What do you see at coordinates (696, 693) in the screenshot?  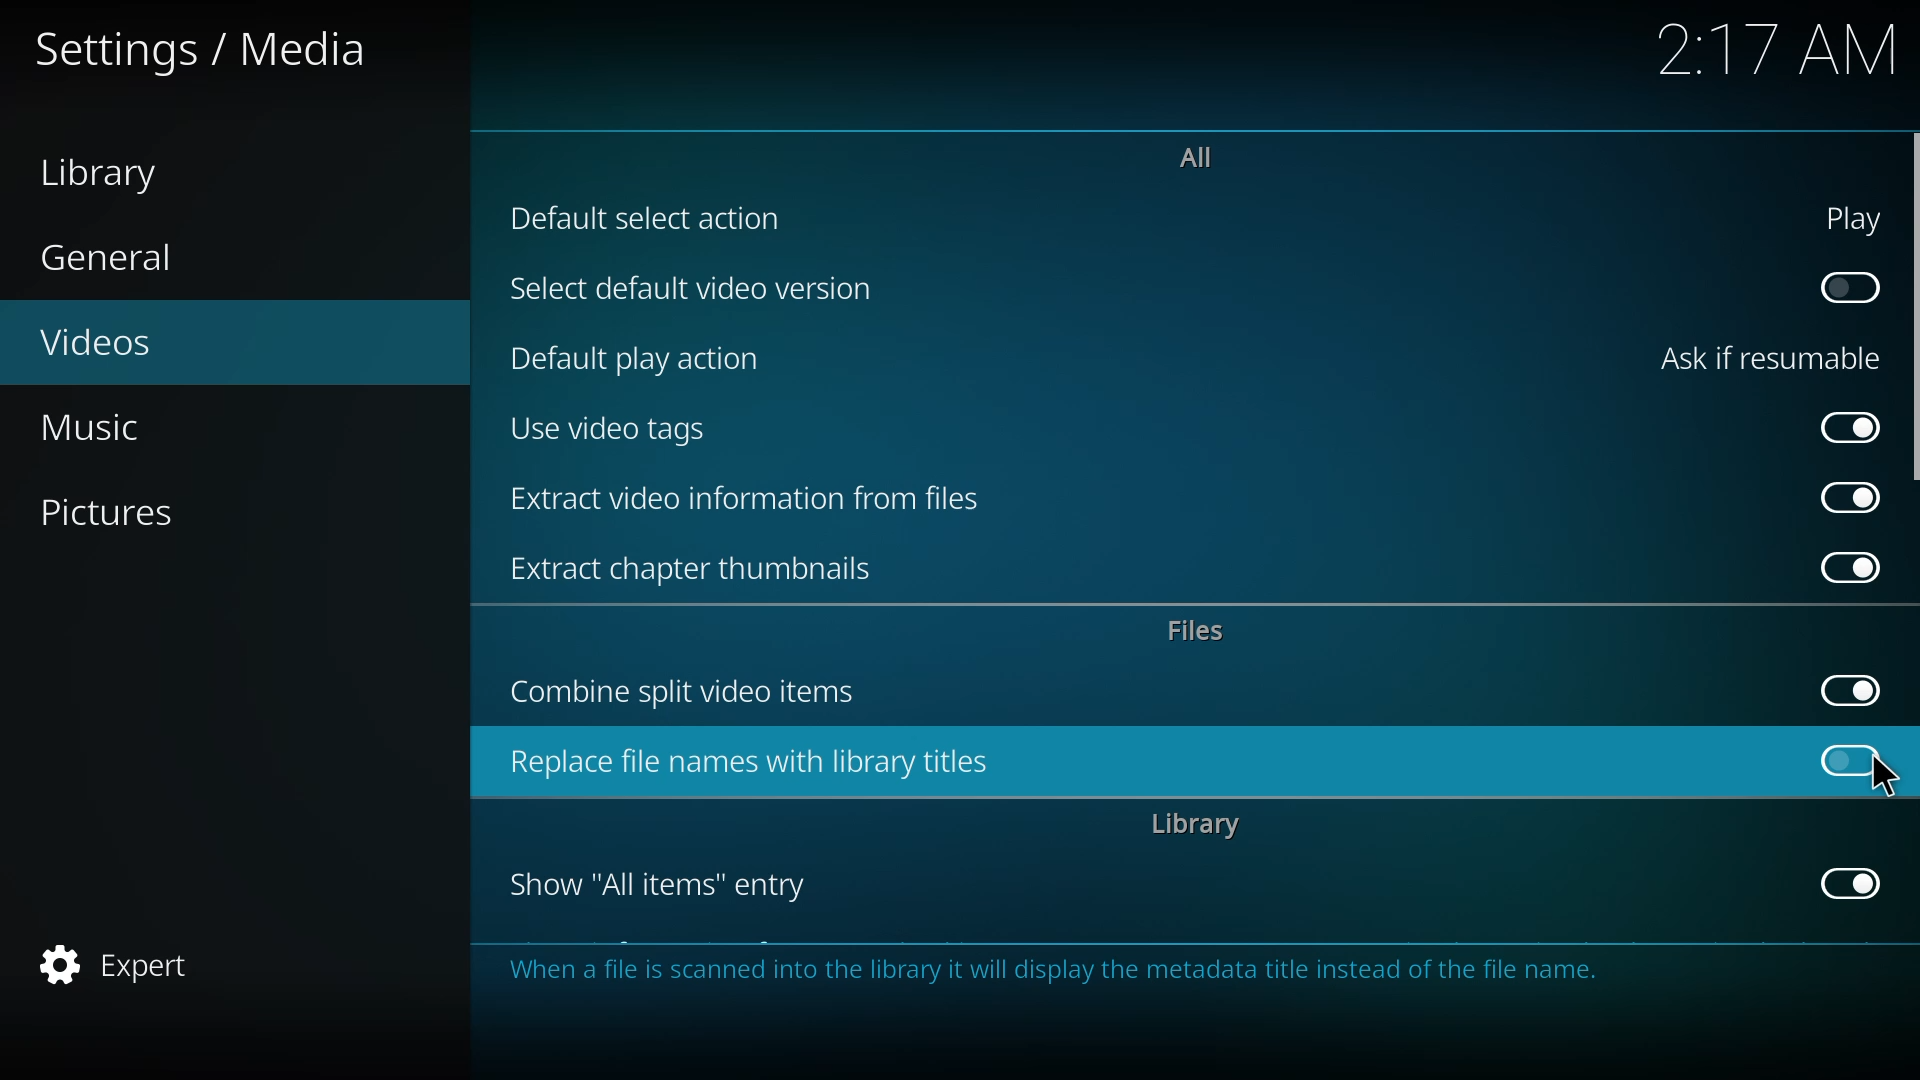 I see `combine split video items` at bounding box center [696, 693].